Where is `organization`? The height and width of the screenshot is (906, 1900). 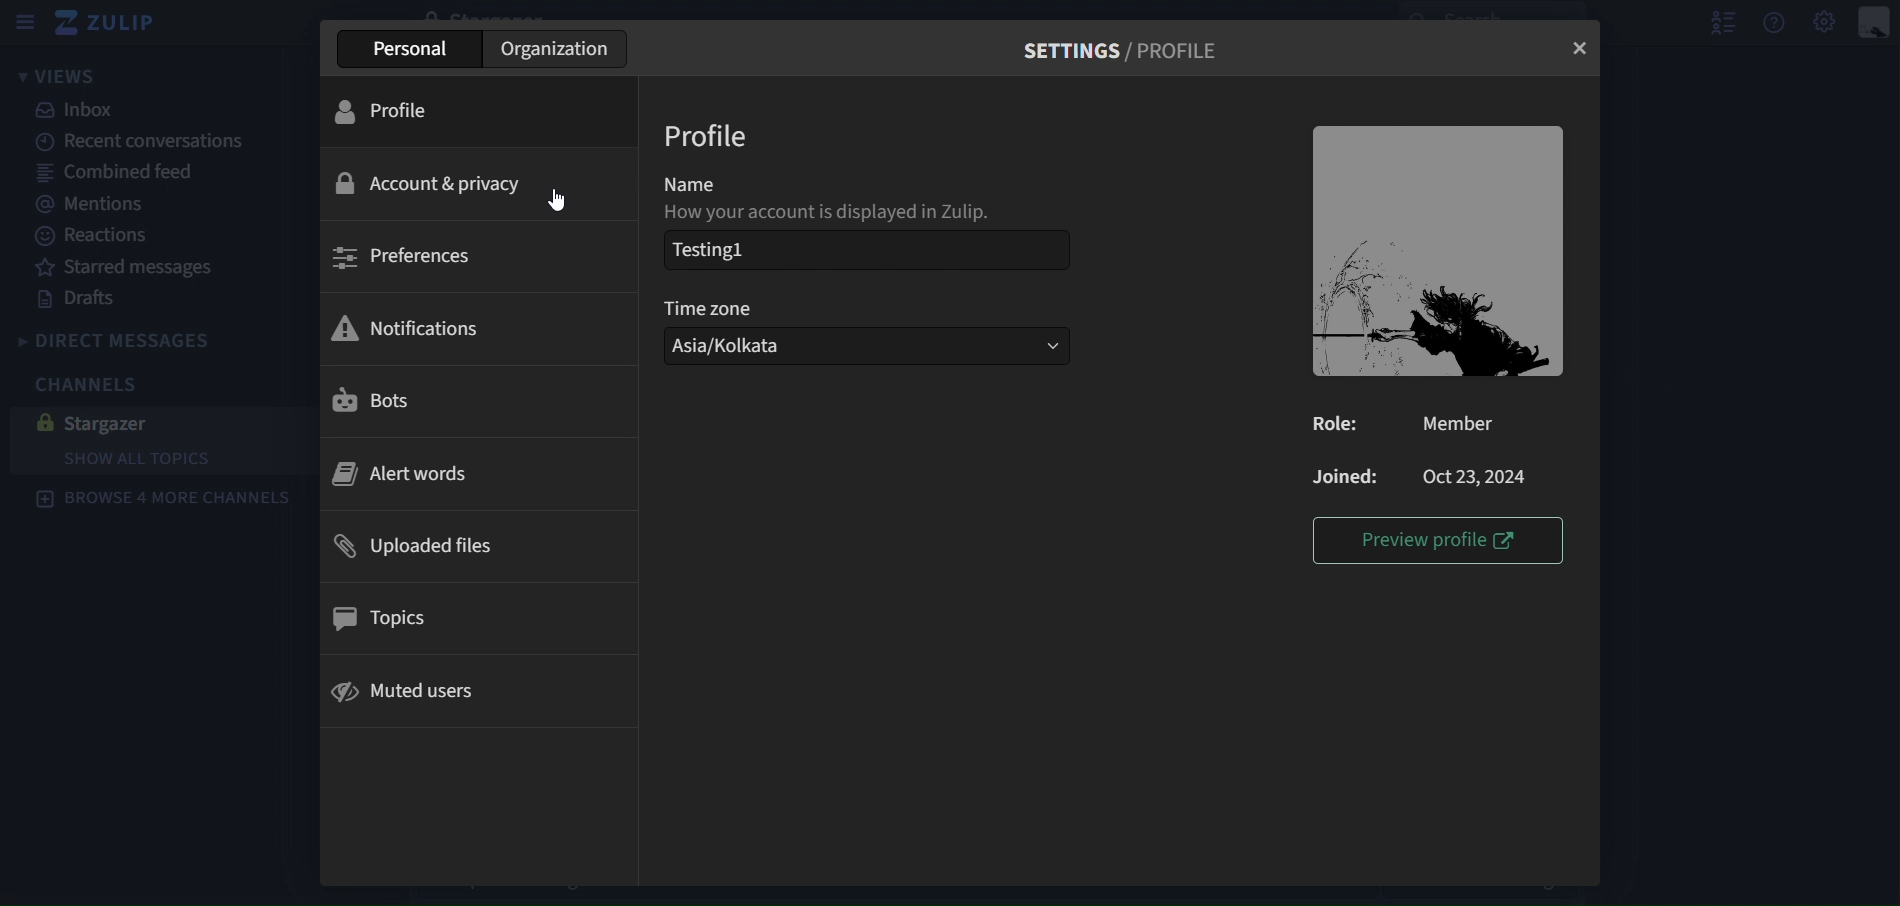
organization is located at coordinates (556, 47).